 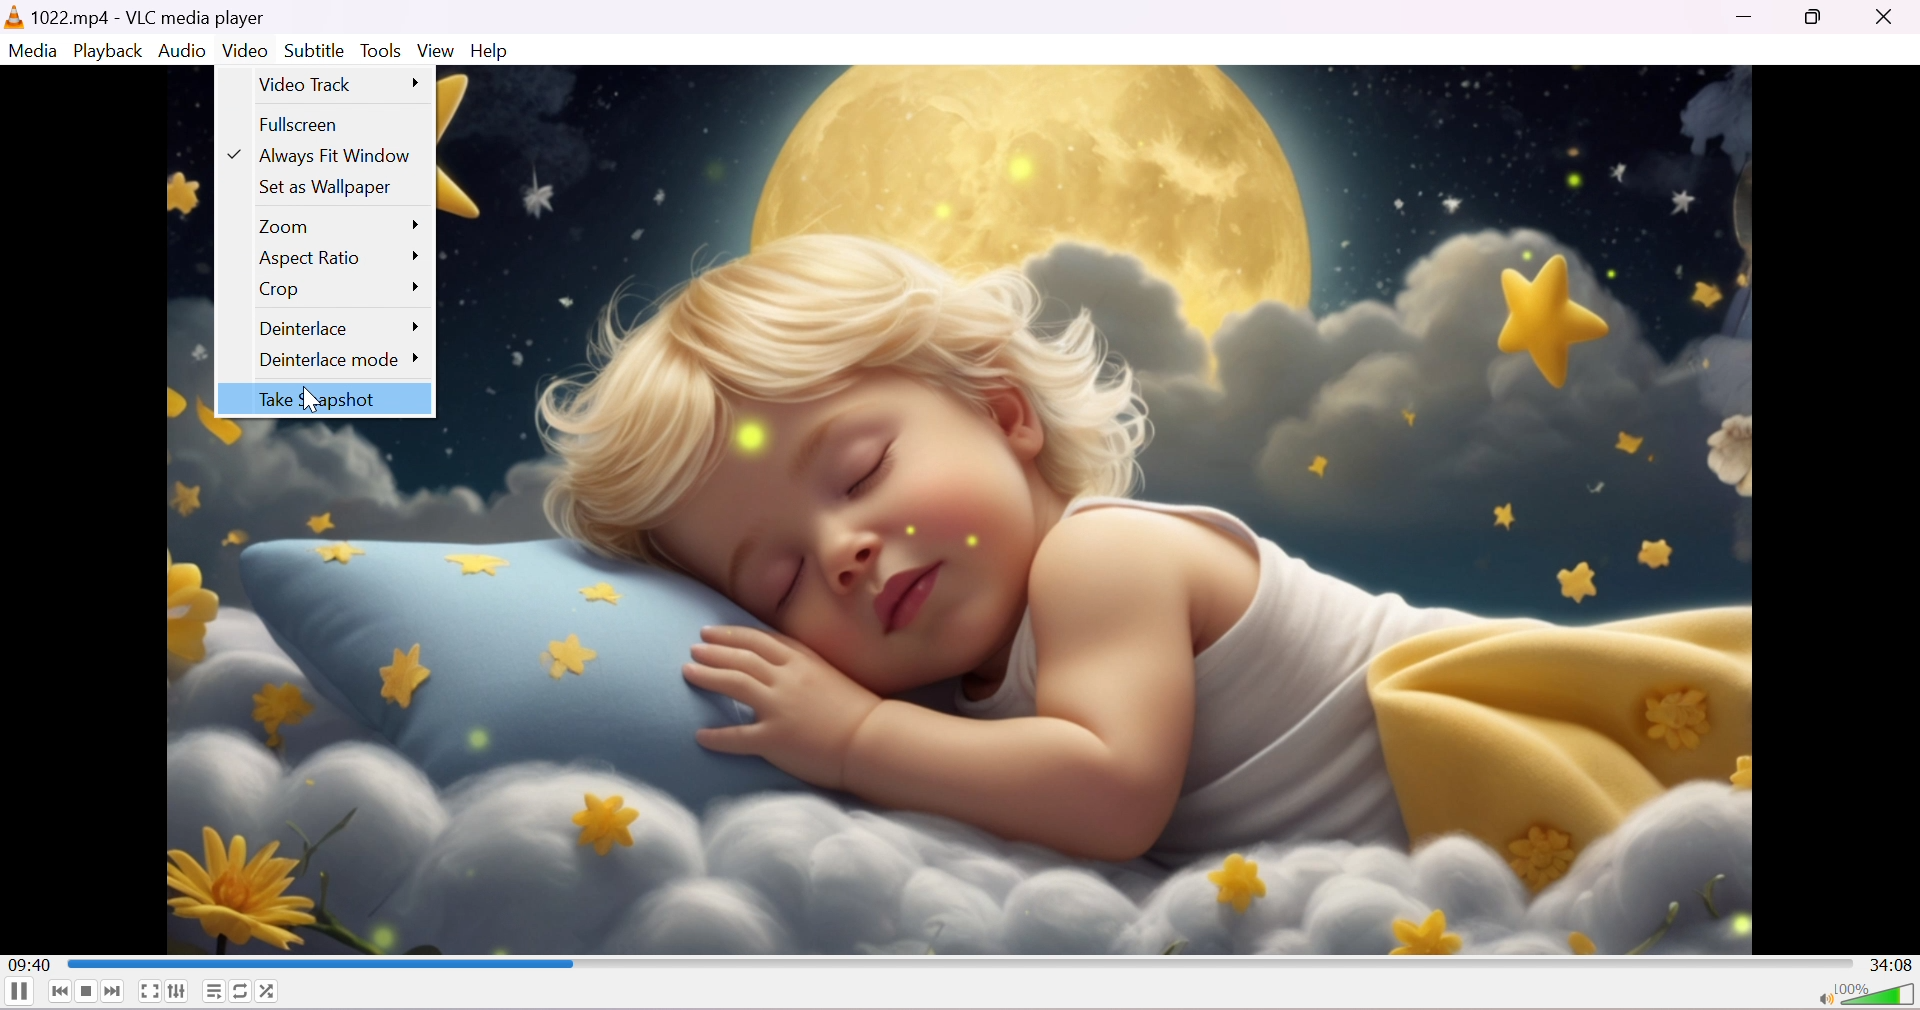 I want to click on 09:40, so click(x=28, y=965).